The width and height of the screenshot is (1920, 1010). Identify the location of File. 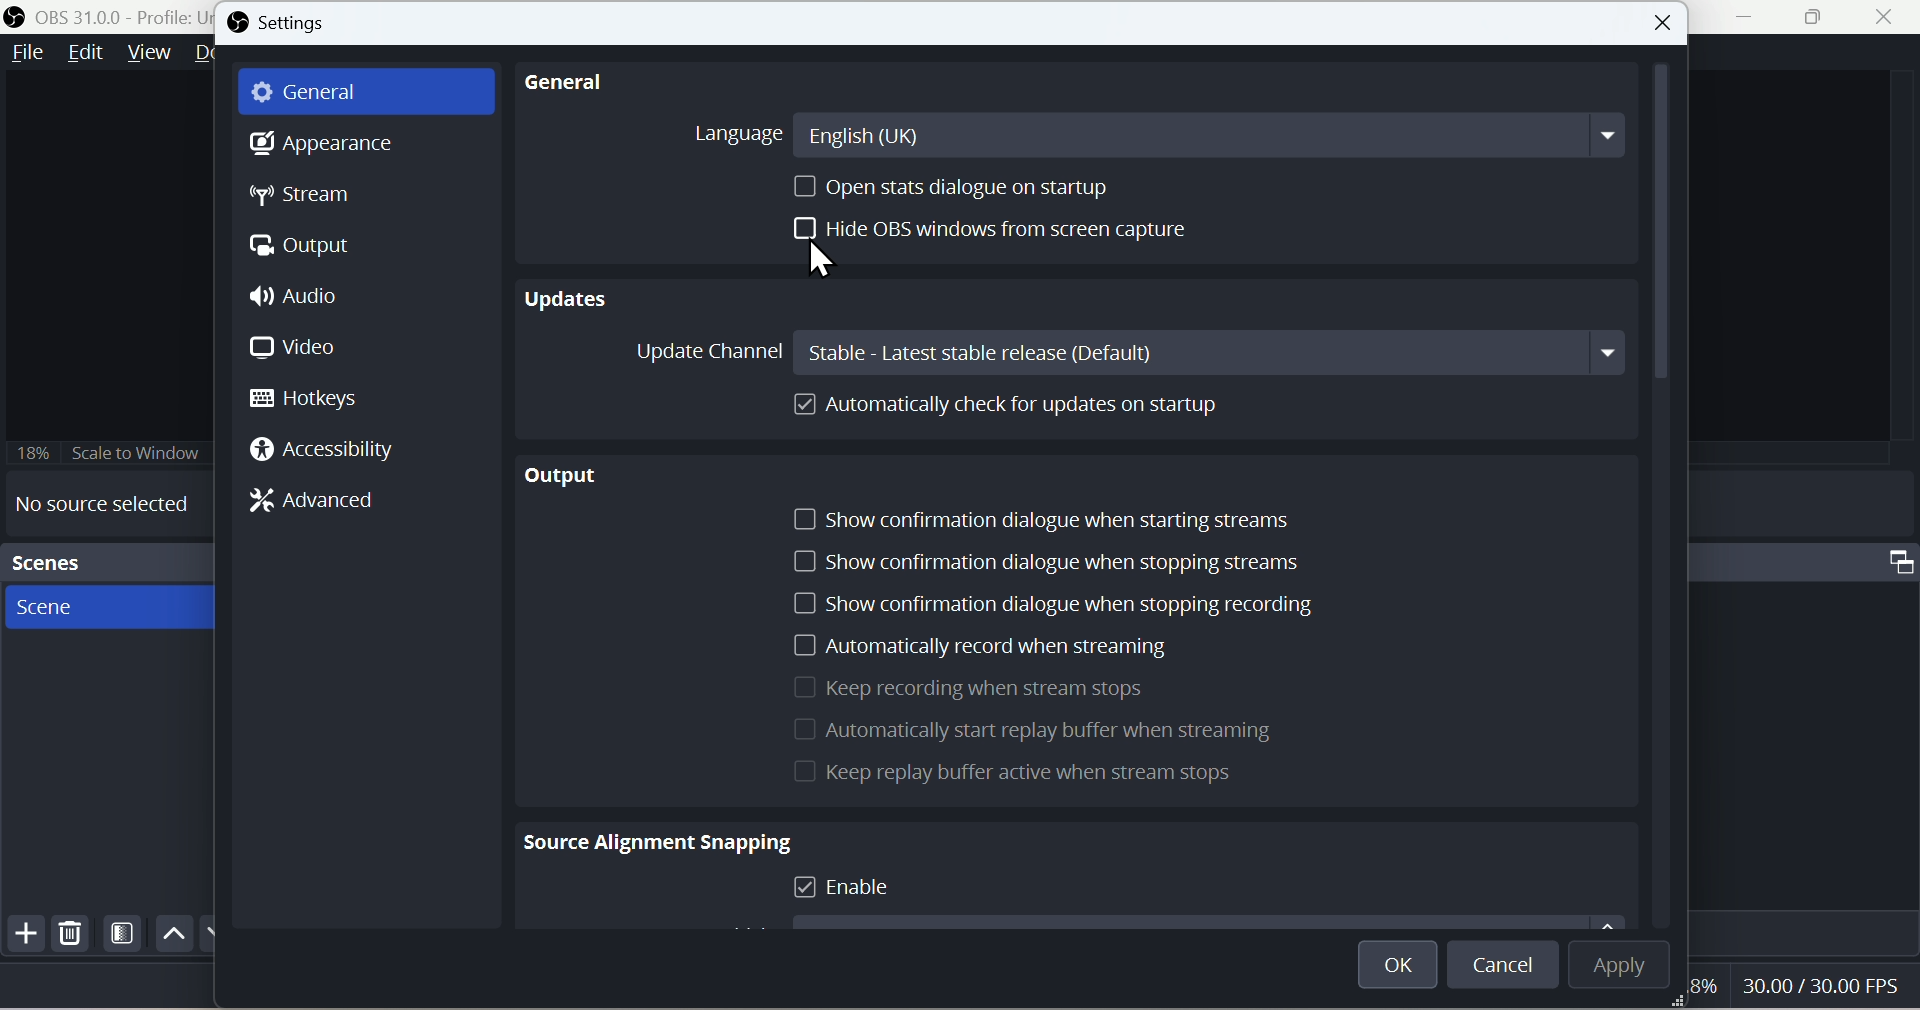
(23, 56).